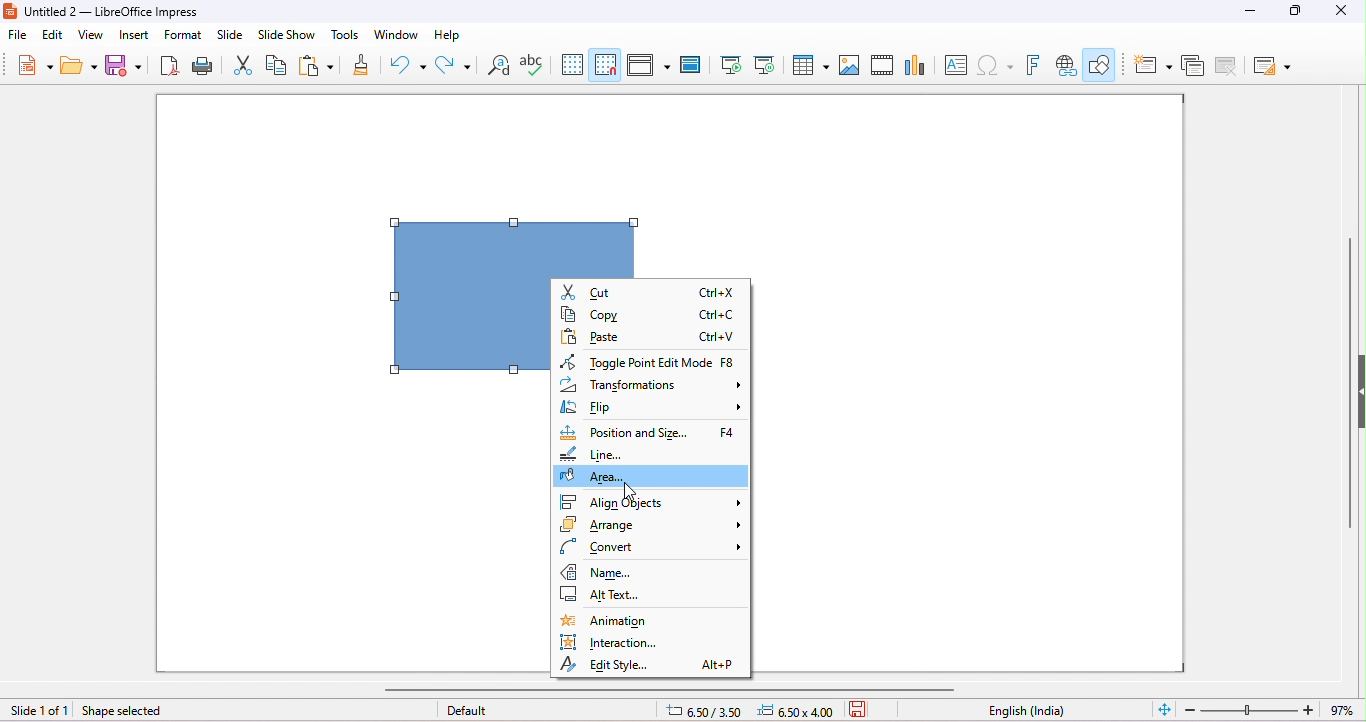 This screenshot has height=722, width=1366. Describe the element at coordinates (35, 64) in the screenshot. I see `new` at that location.